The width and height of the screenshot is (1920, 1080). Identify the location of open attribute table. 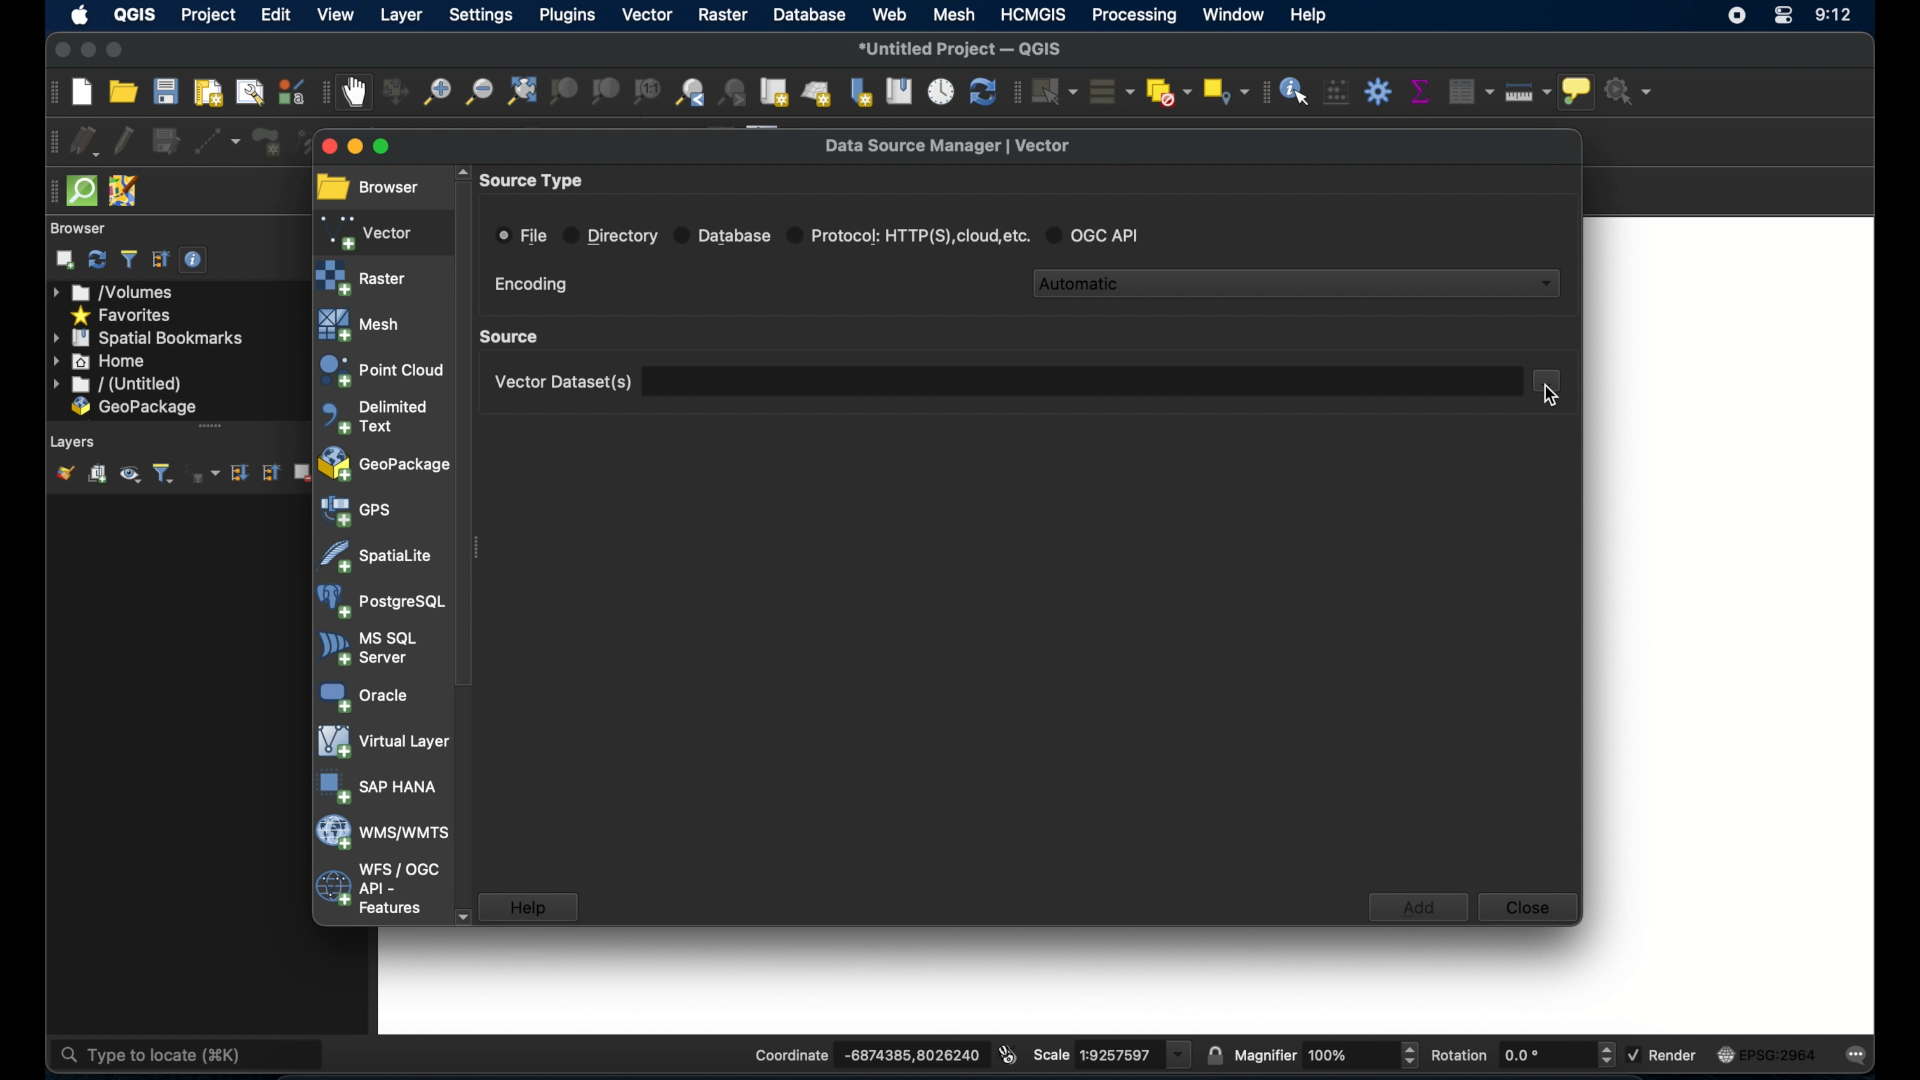
(1473, 91).